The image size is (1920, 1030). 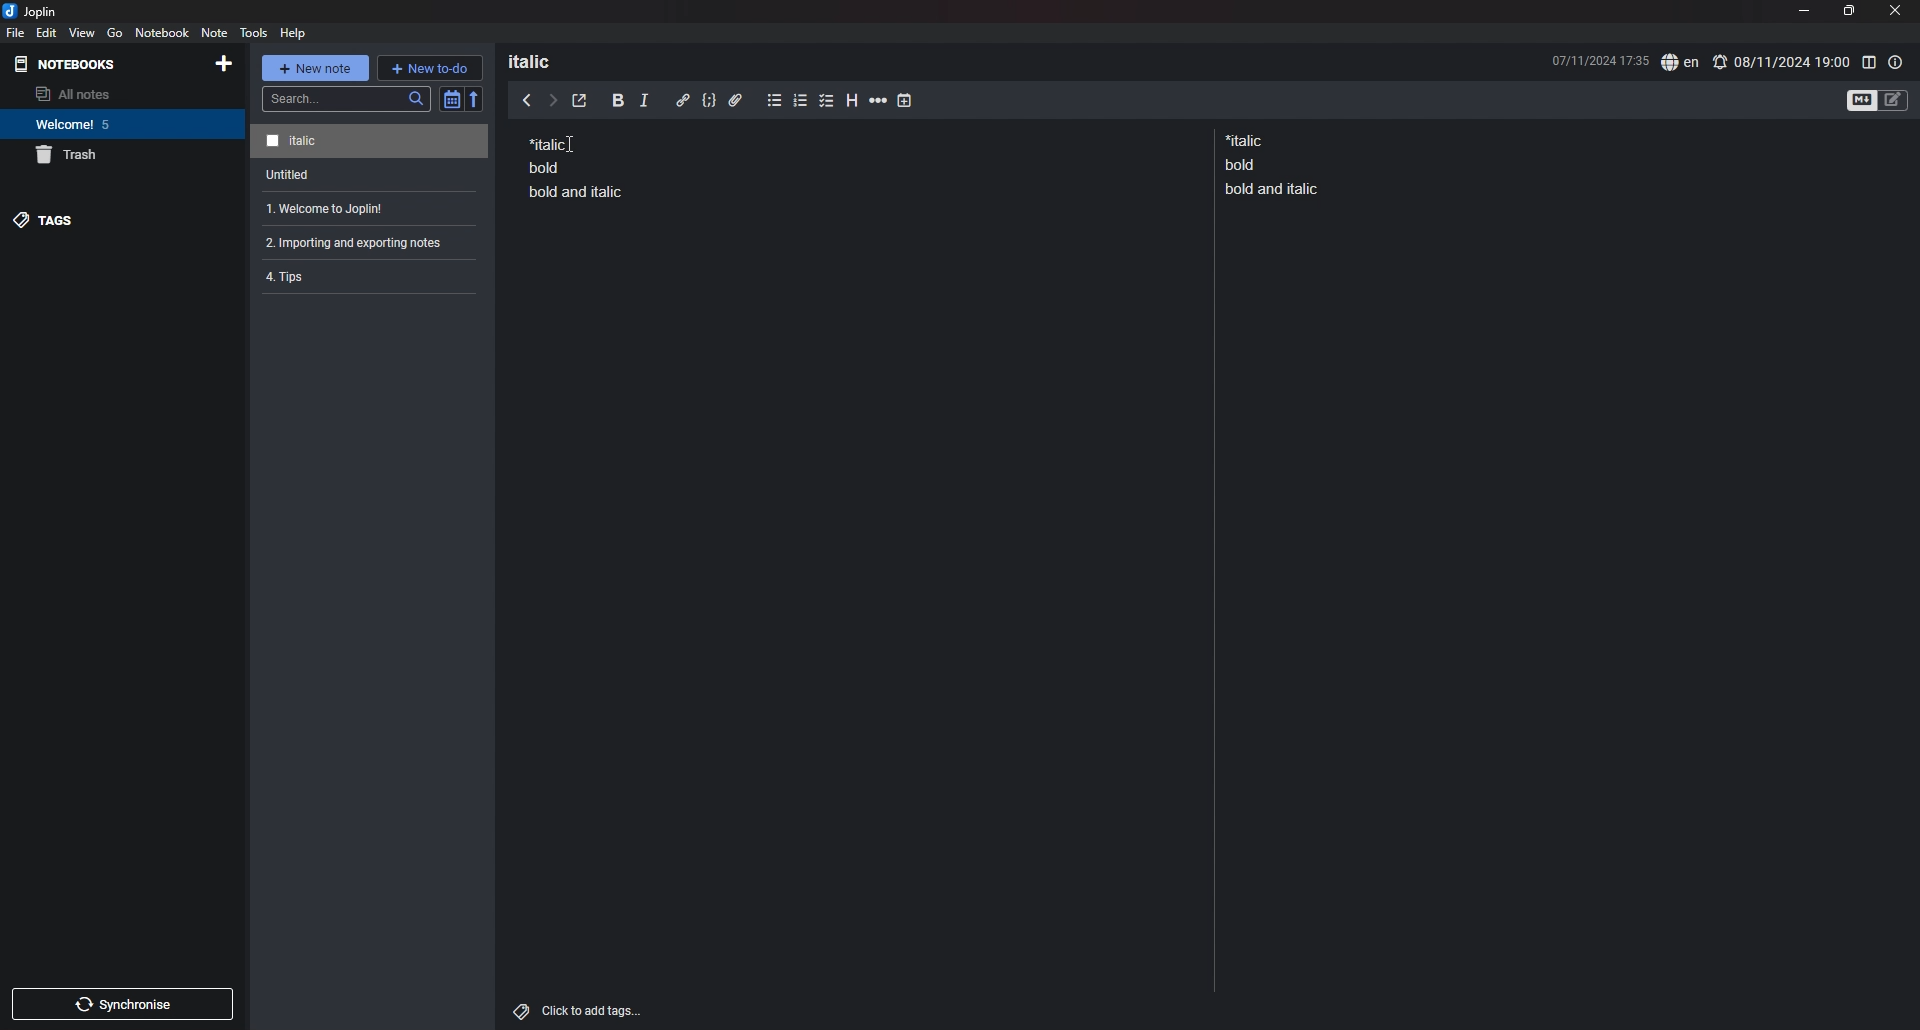 I want to click on notebook, so click(x=120, y=124).